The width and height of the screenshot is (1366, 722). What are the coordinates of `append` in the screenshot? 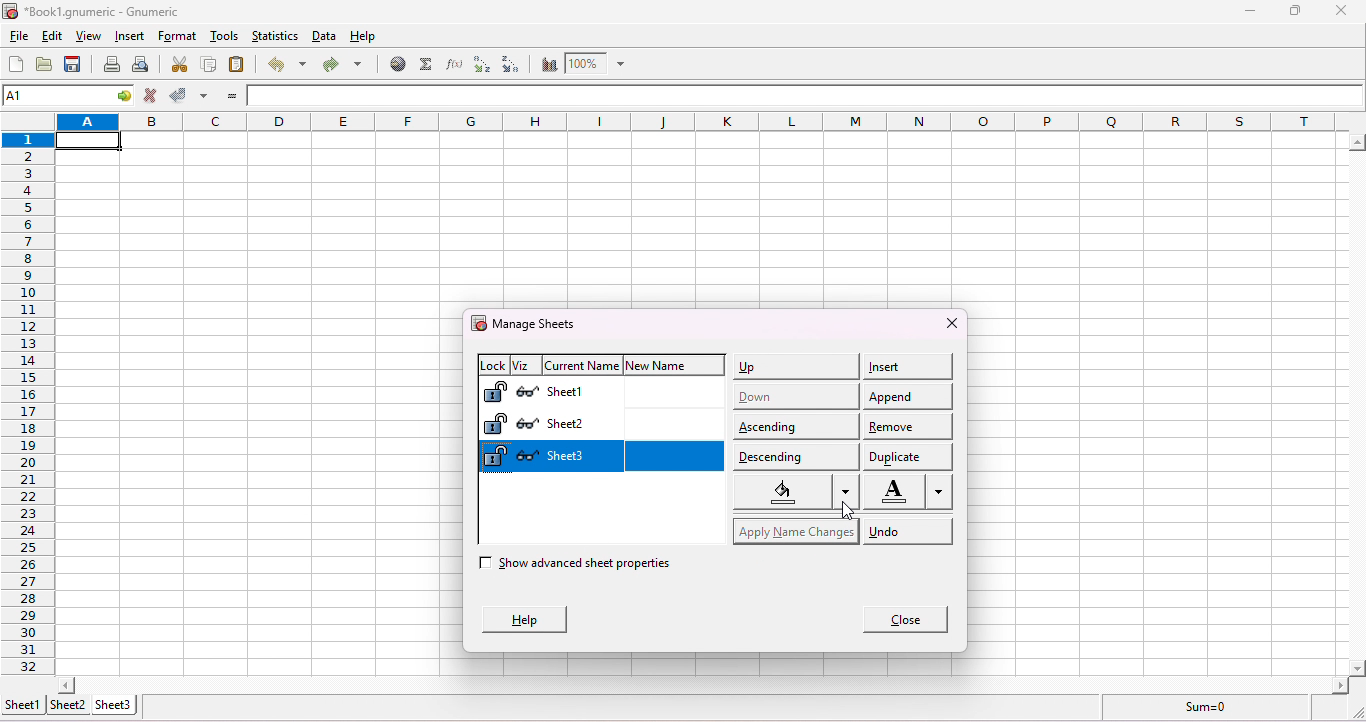 It's located at (911, 394).